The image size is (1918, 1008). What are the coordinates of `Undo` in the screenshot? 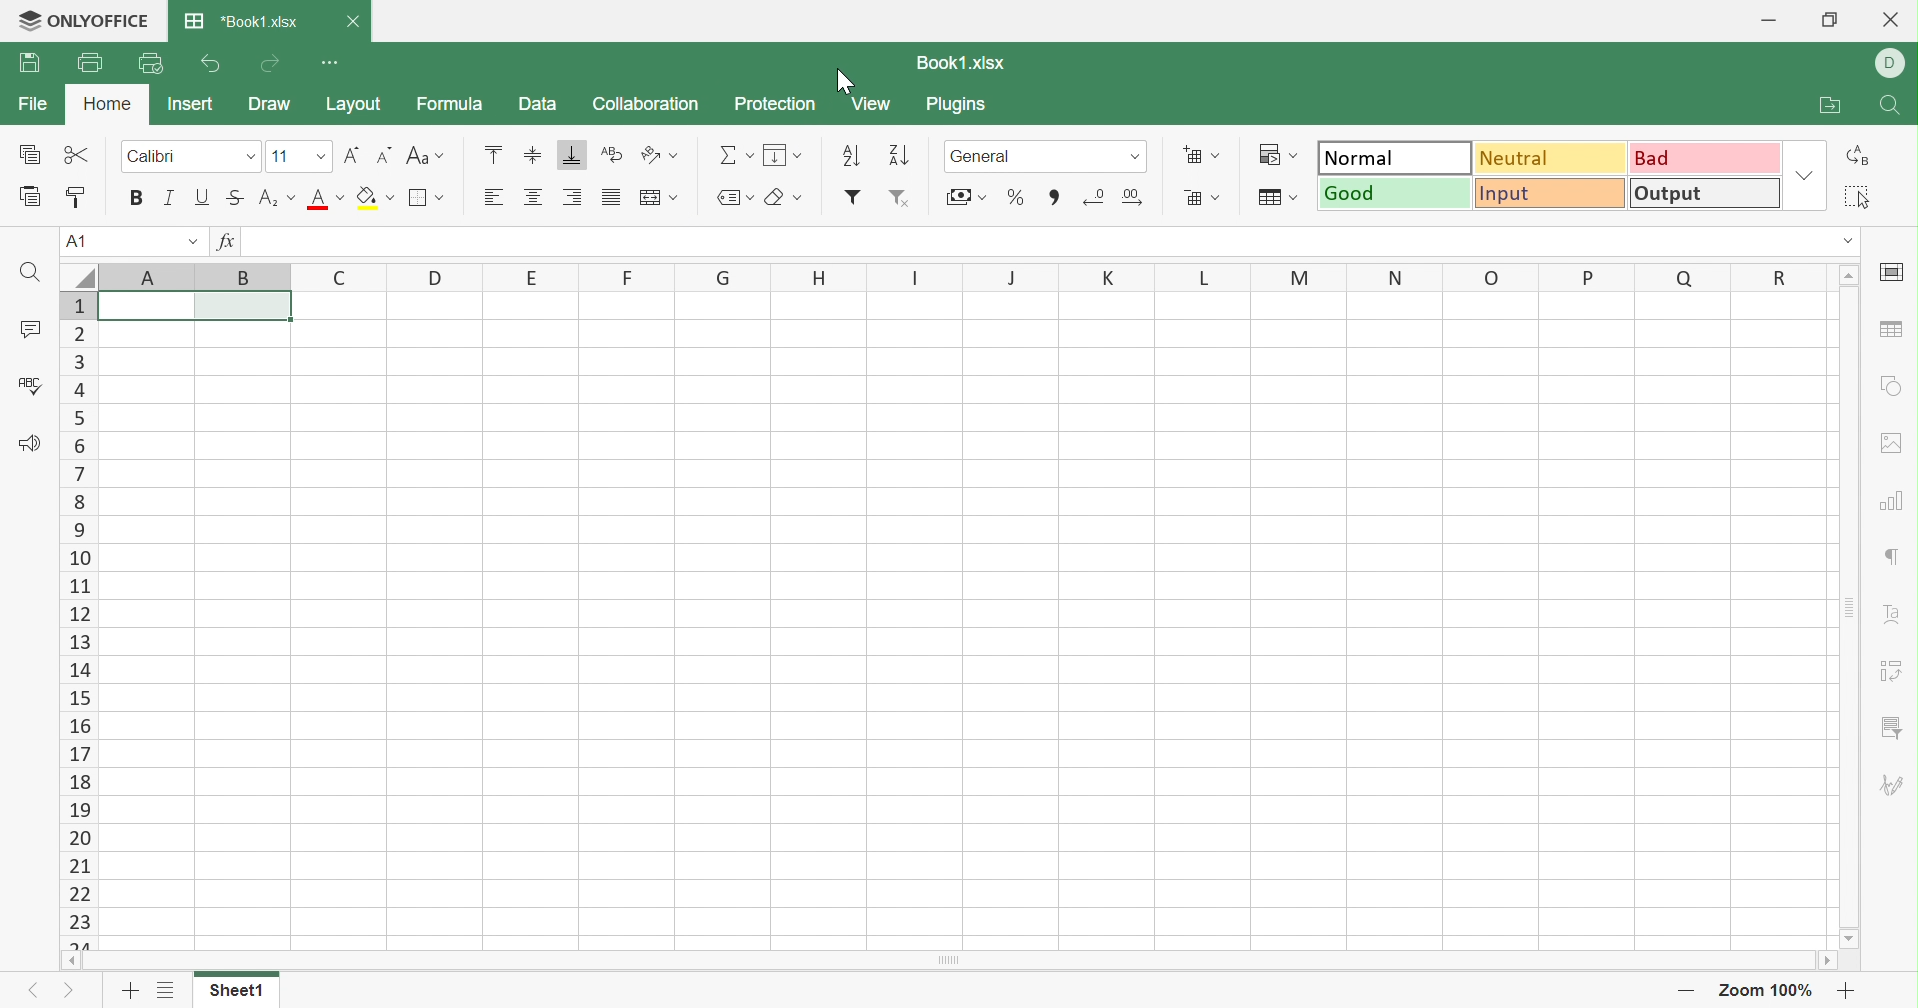 It's located at (212, 66).